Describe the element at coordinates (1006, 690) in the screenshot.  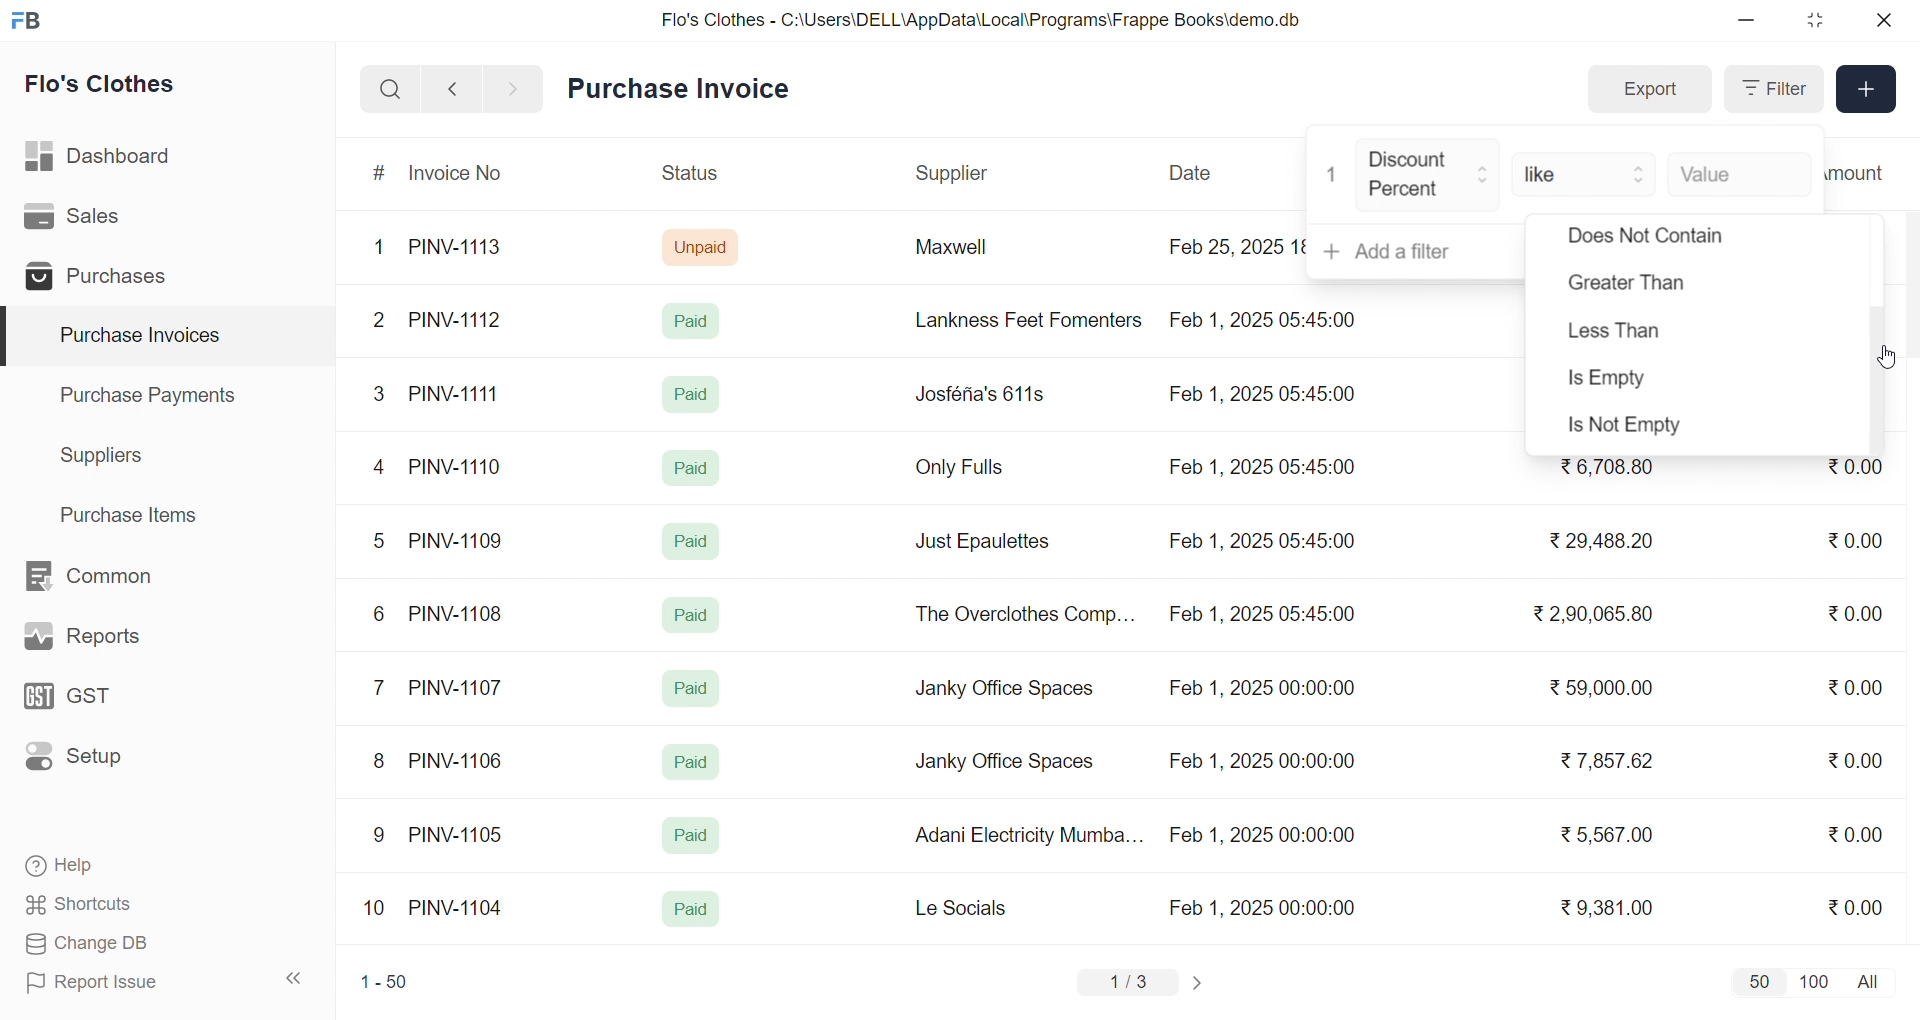
I see `Janky Office Spaces` at that location.